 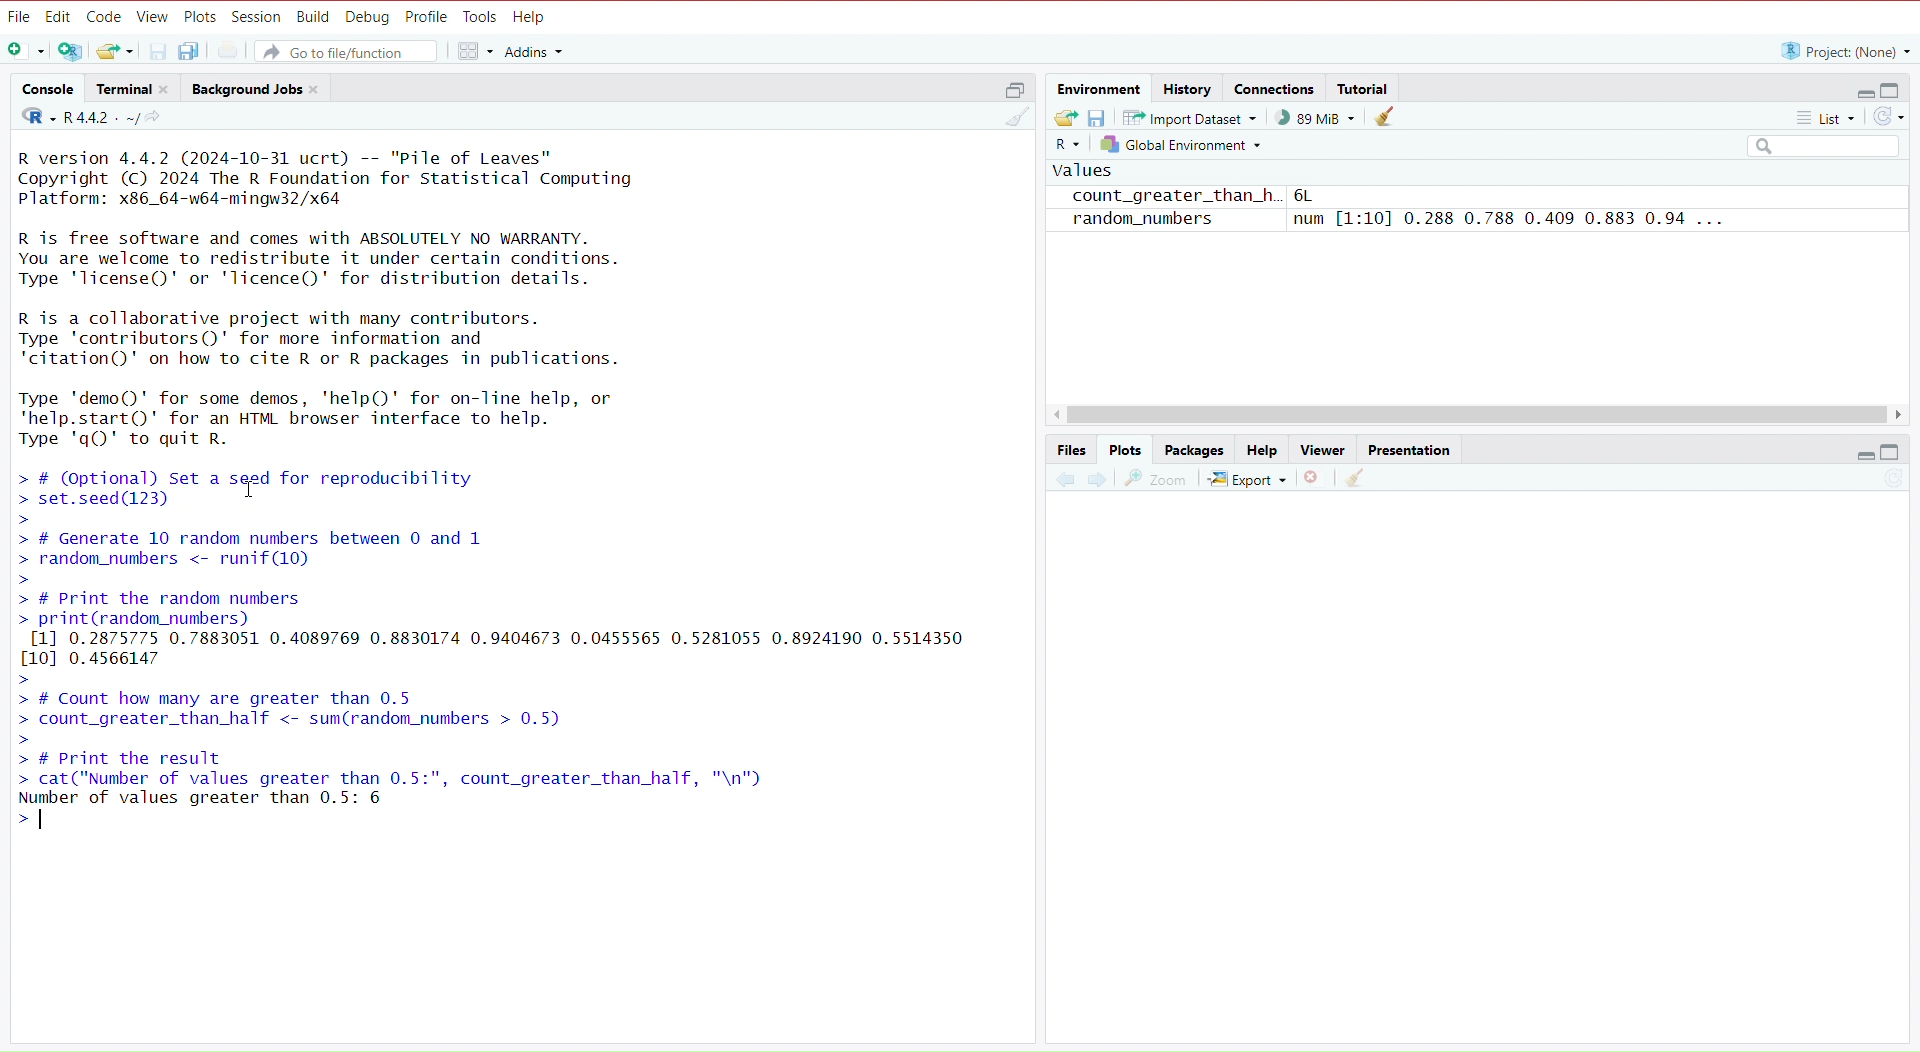 What do you see at coordinates (1099, 118) in the screenshot?
I see `Save` at bounding box center [1099, 118].